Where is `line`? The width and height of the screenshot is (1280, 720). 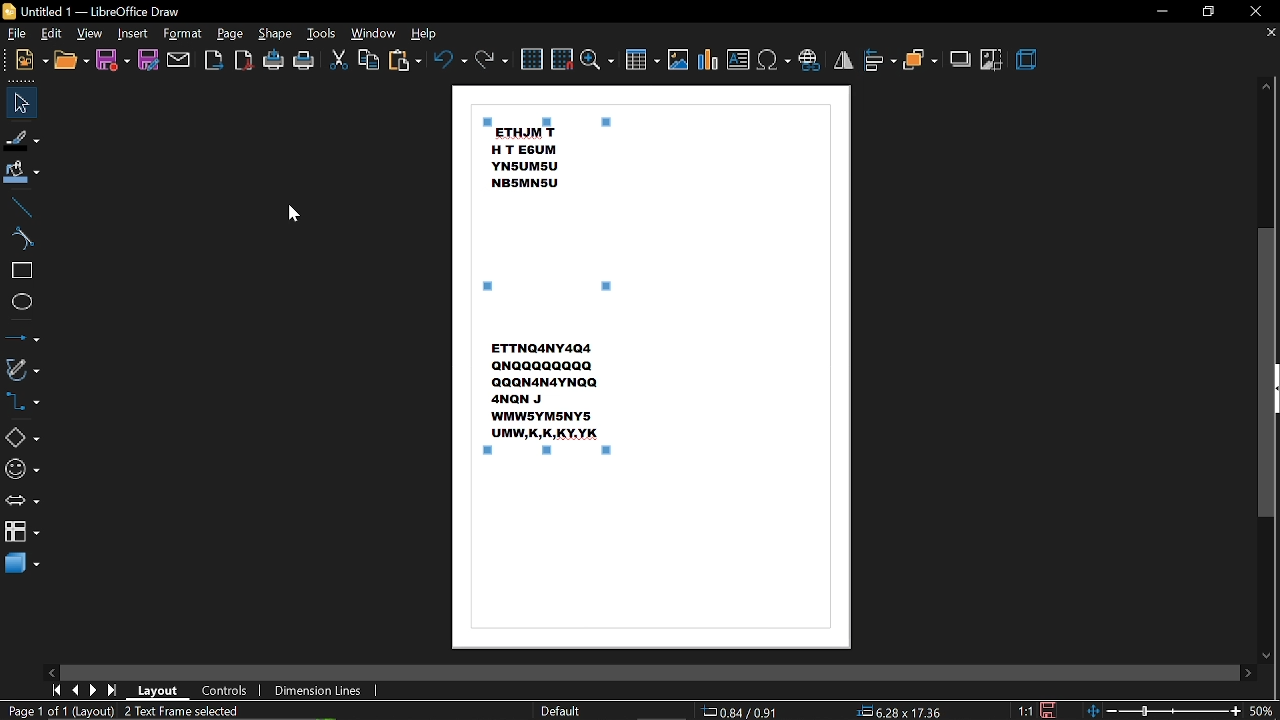
line is located at coordinates (21, 205).